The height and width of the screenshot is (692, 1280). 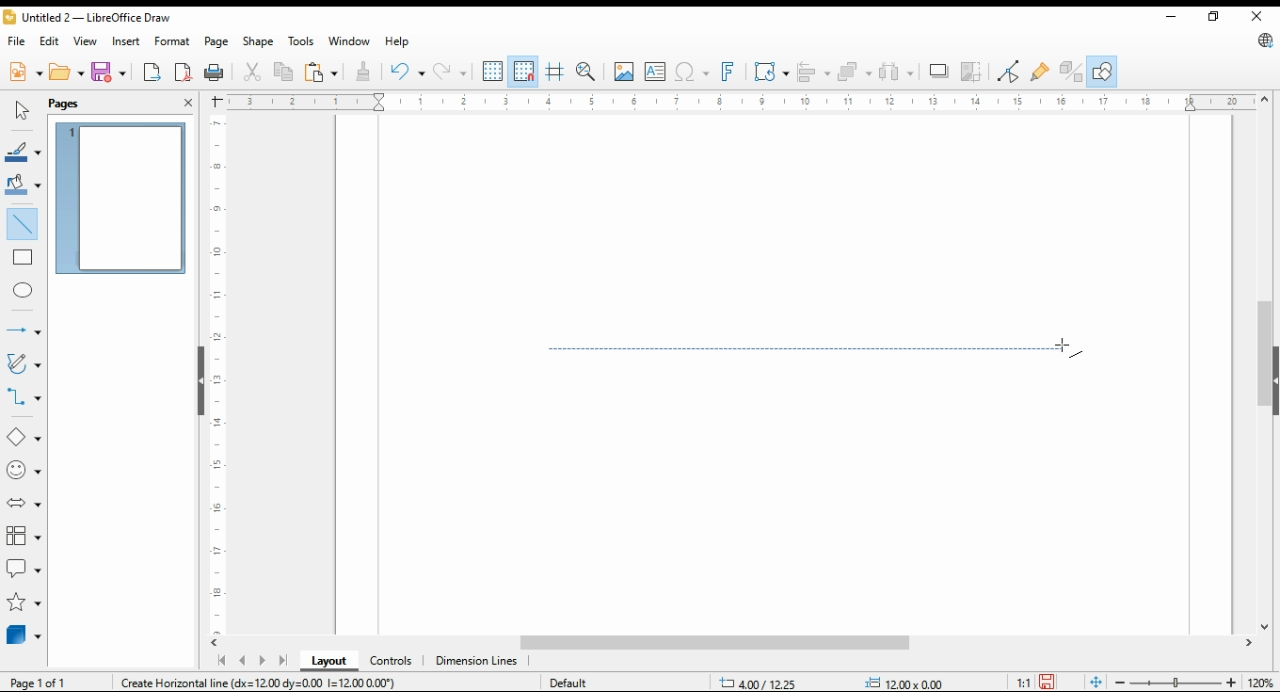 What do you see at coordinates (22, 365) in the screenshot?
I see `curves and polygons` at bounding box center [22, 365].